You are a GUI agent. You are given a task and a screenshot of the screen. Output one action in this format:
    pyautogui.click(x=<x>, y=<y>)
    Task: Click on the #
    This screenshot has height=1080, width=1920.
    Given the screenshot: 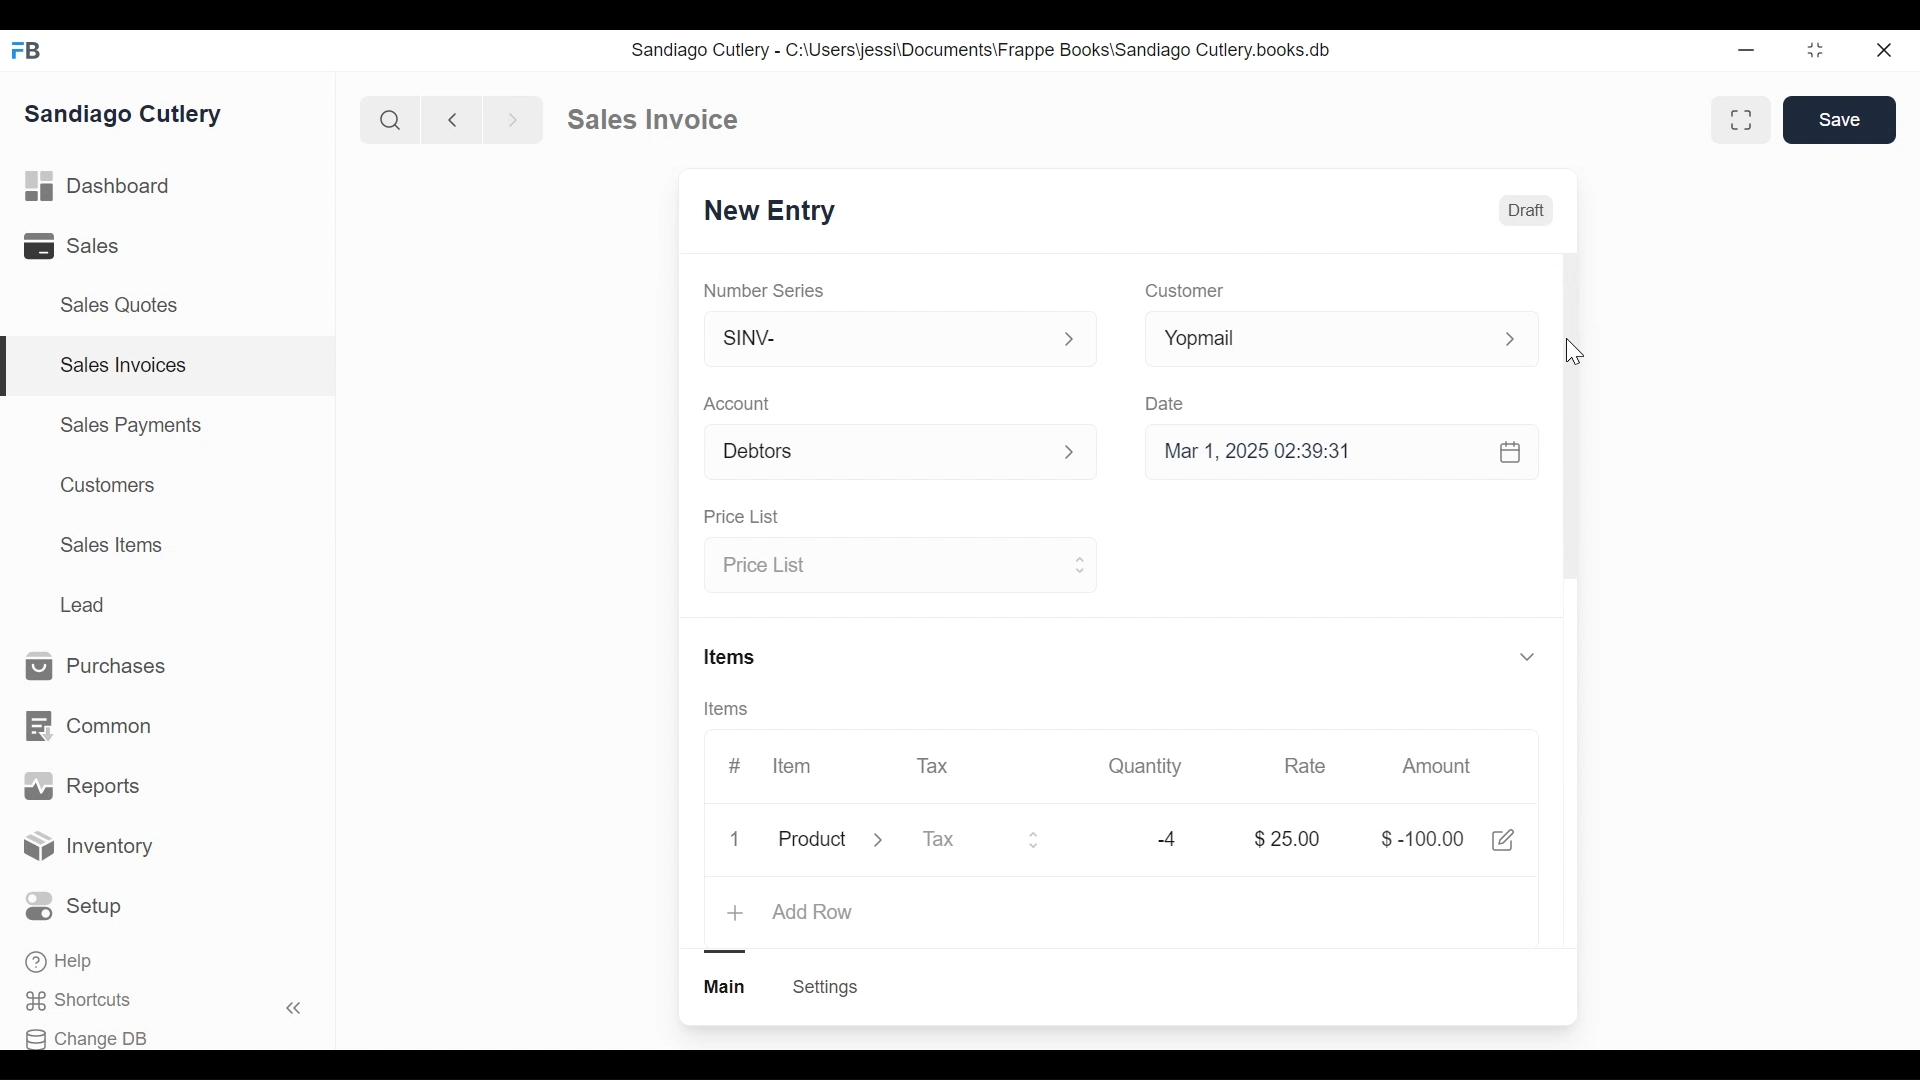 What is the action you would take?
    pyautogui.click(x=734, y=764)
    